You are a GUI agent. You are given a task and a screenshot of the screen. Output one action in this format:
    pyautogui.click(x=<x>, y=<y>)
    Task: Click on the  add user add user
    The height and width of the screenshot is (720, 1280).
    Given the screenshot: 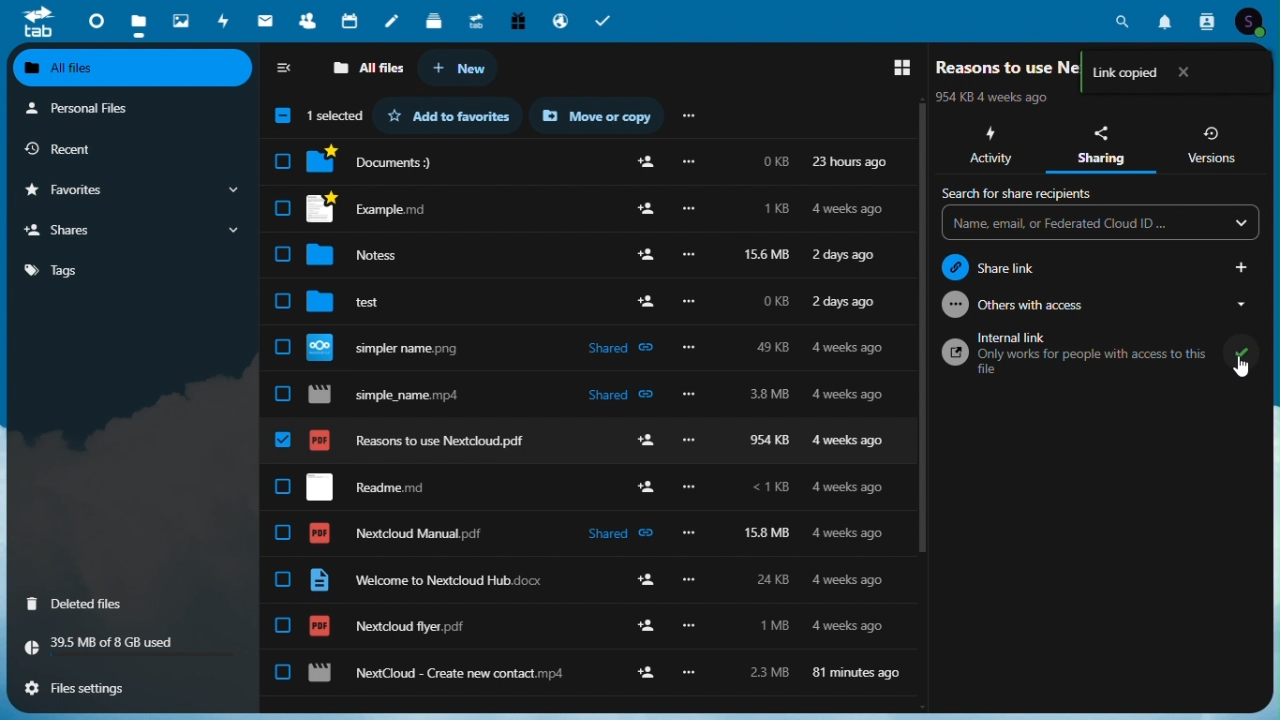 What is the action you would take?
    pyautogui.click(x=646, y=483)
    